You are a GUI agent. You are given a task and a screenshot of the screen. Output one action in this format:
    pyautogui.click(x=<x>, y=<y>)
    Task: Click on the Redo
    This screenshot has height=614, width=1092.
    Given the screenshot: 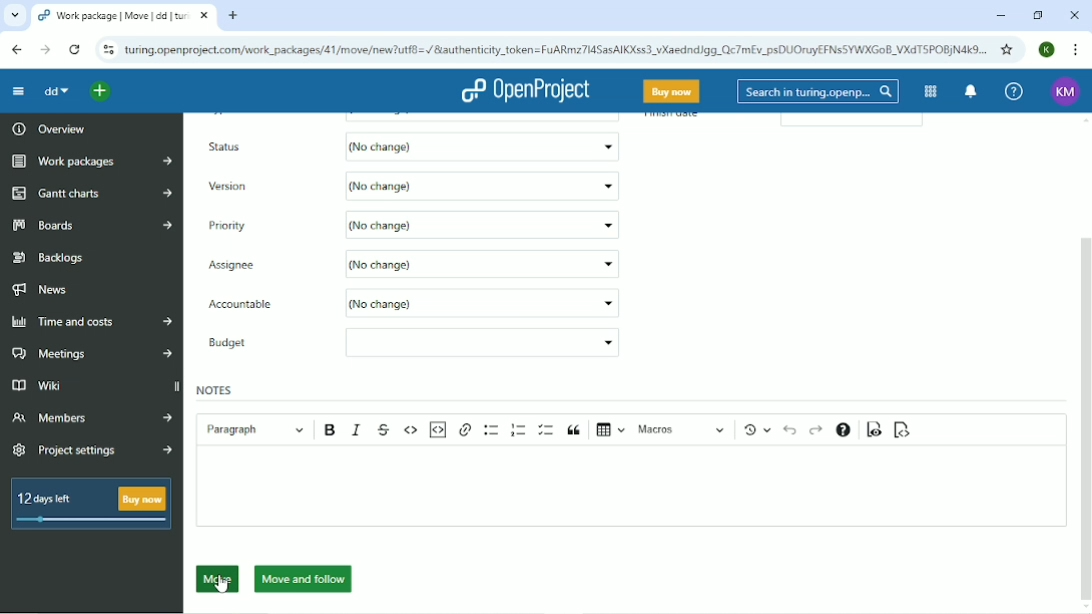 What is the action you would take?
    pyautogui.click(x=814, y=430)
    